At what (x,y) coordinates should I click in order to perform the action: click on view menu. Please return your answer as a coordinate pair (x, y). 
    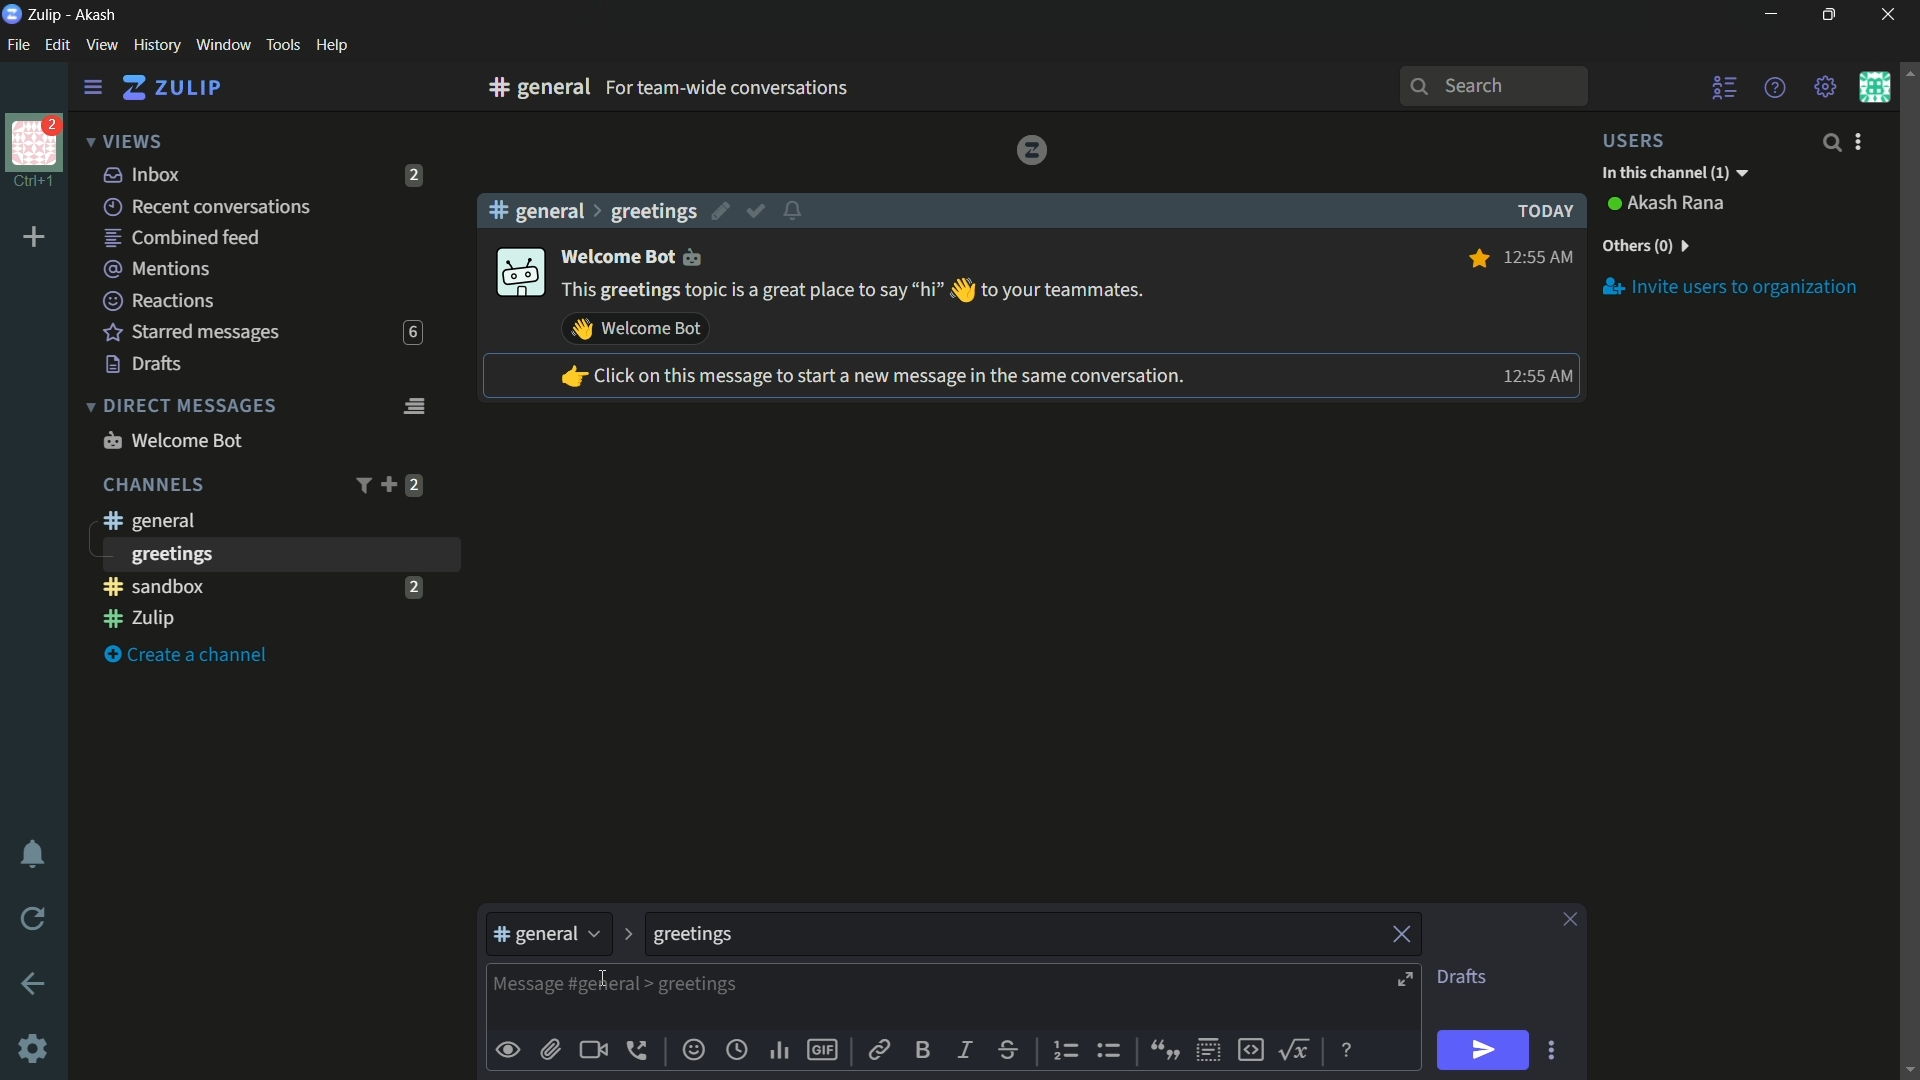
    Looking at the image, I should click on (101, 44).